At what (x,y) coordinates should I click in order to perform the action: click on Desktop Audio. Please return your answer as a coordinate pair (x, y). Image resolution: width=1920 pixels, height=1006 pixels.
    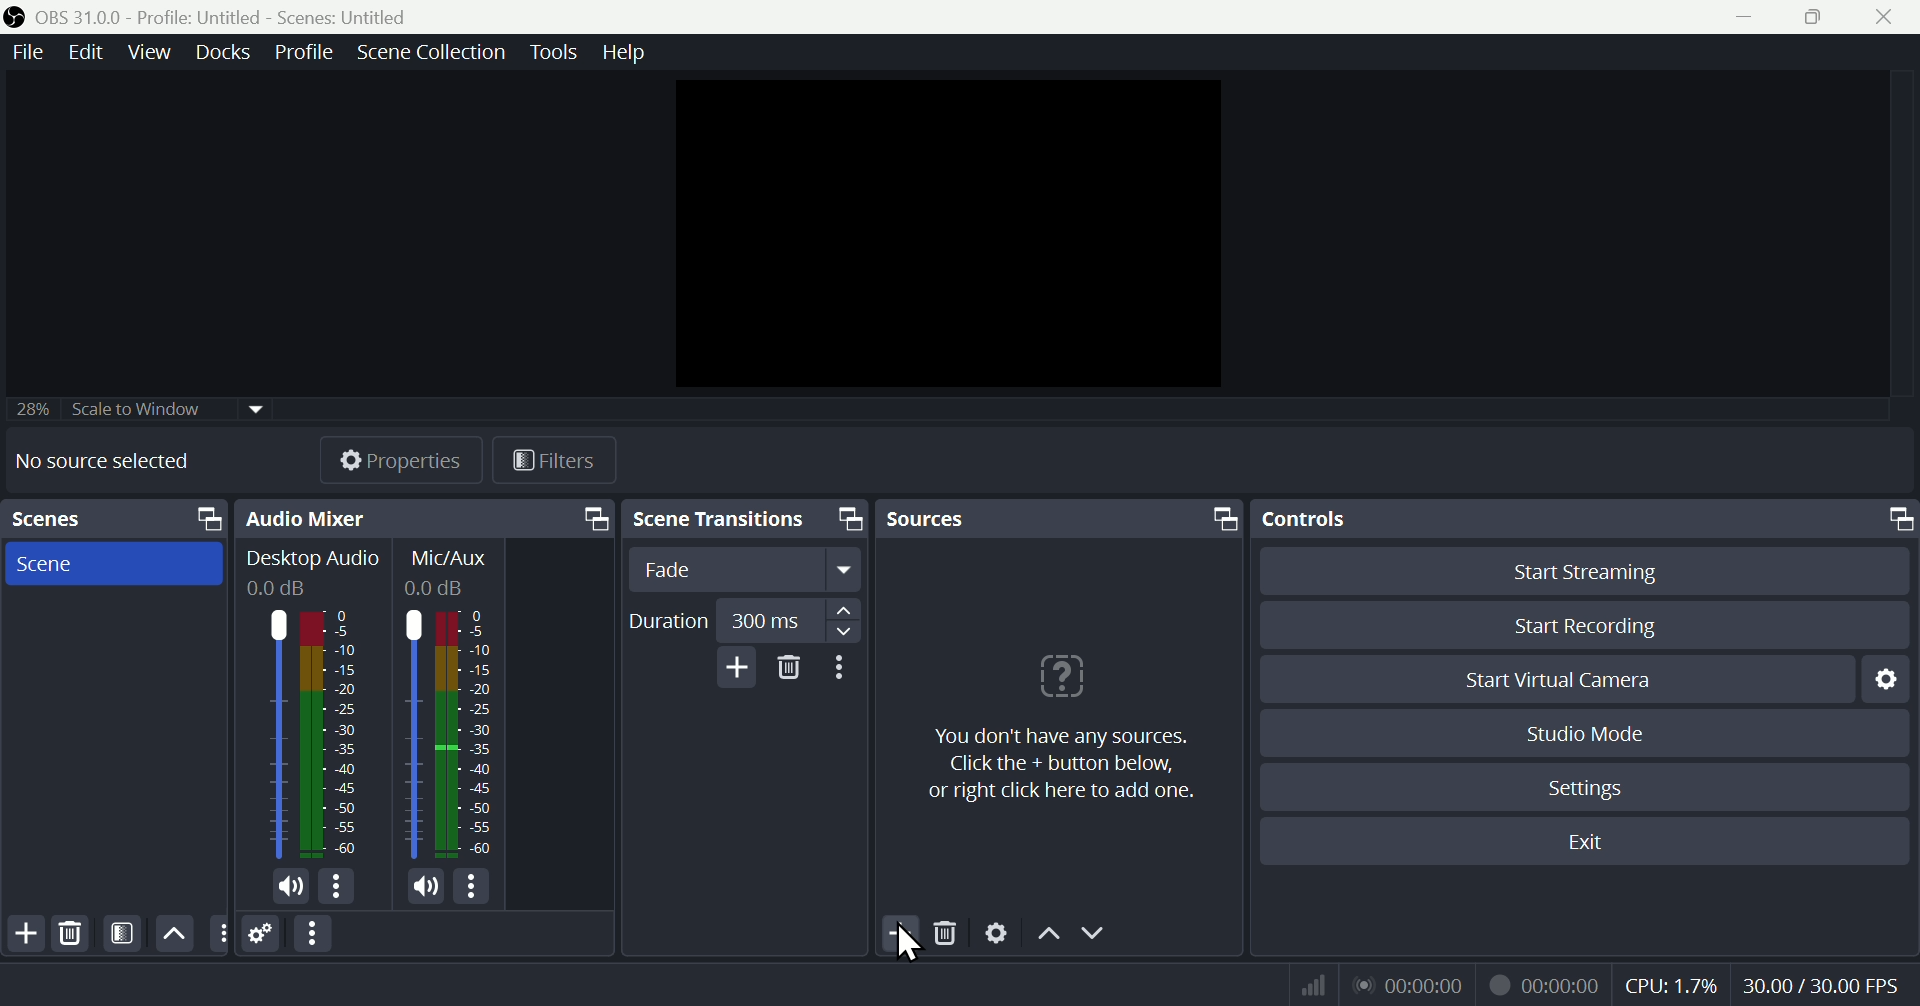
    Looking at the image, I should click on (313, 560).